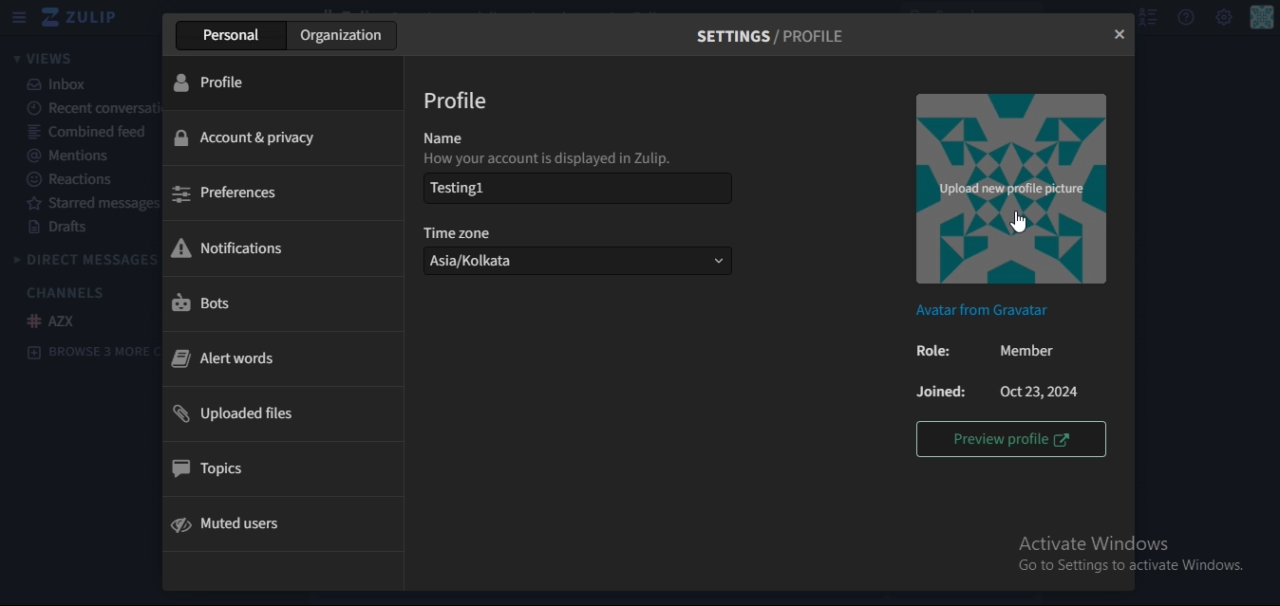 This screenshot has width=1280, height=606. I want to click on profile, so click(209, 83).